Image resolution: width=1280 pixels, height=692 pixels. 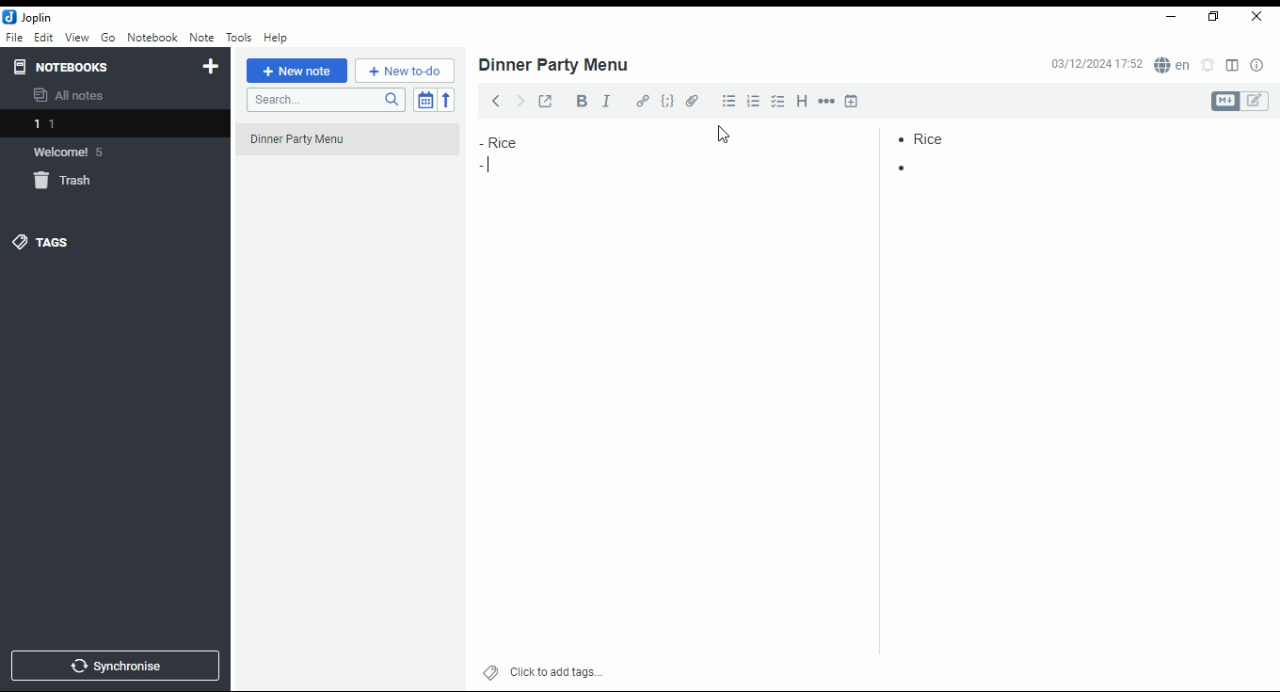 I want to click on toggle external editing, so click(x=545, y=100).